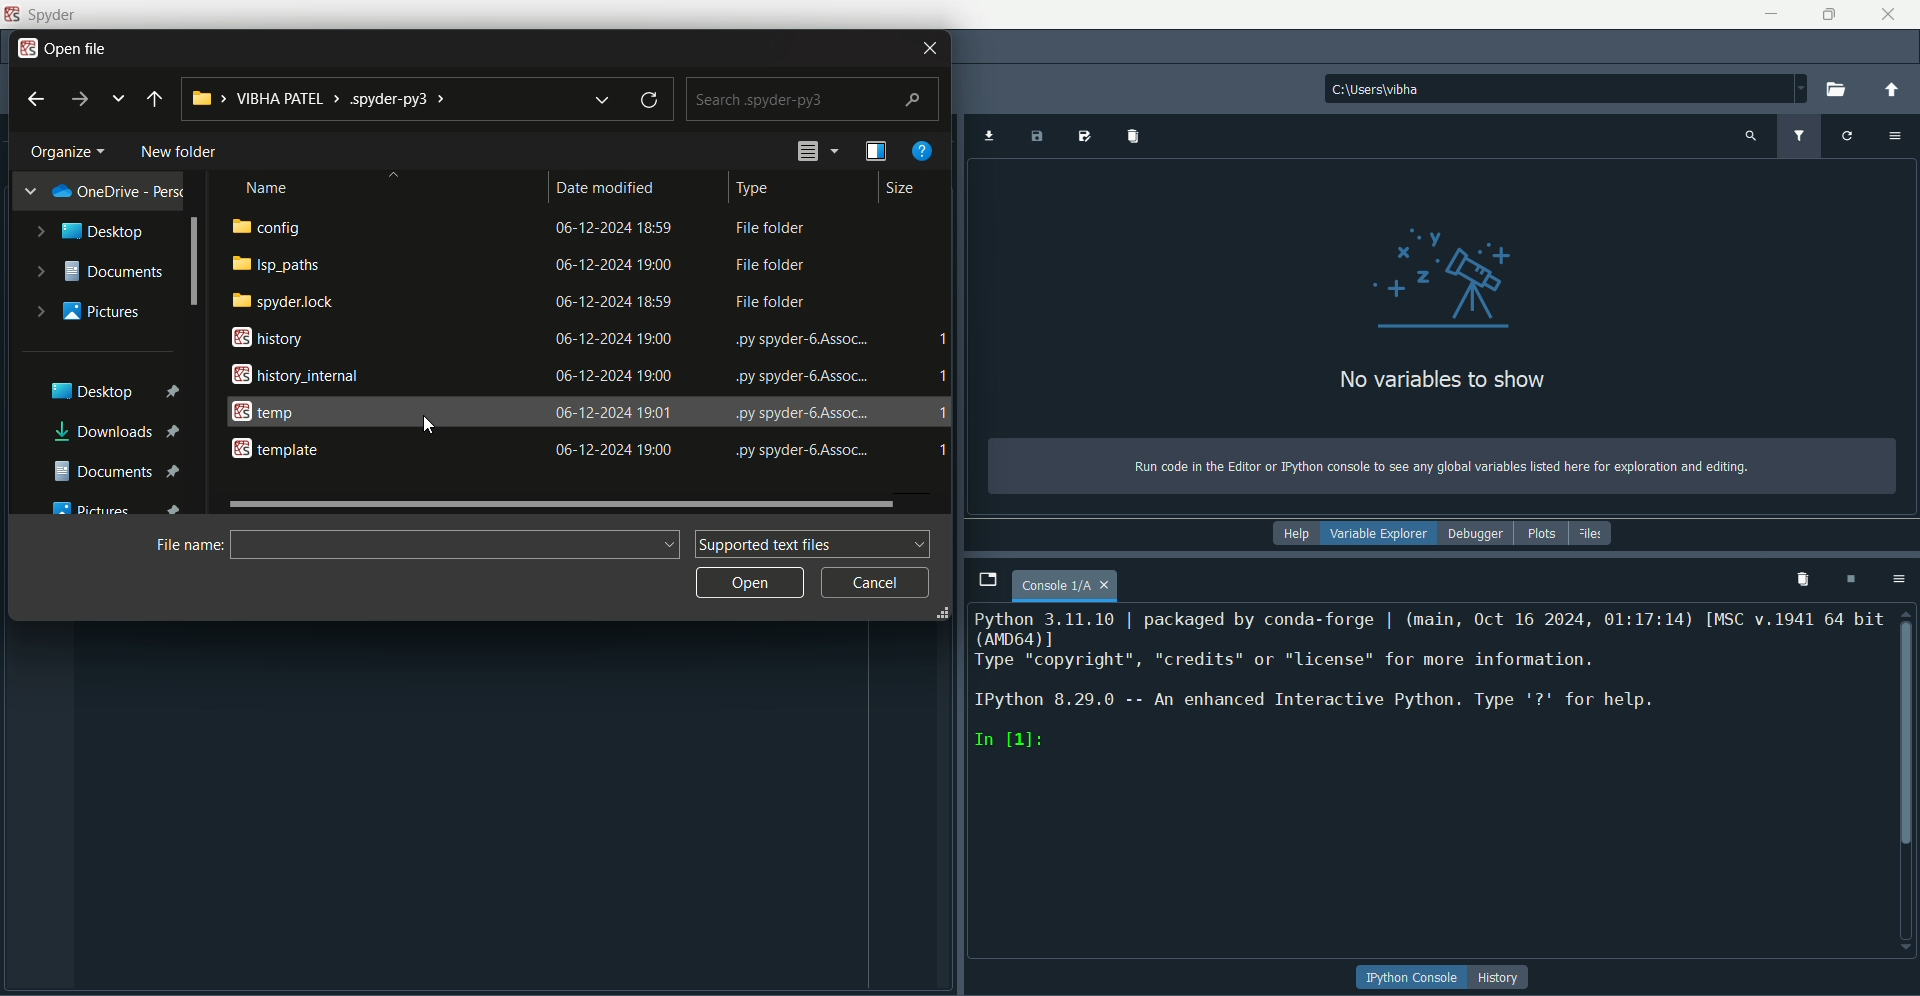 The image size is (1920, 996). What do you see at coordinates (1036, 134) in the screenshot?
I see `Save data` at bounding box center [1036, 134].